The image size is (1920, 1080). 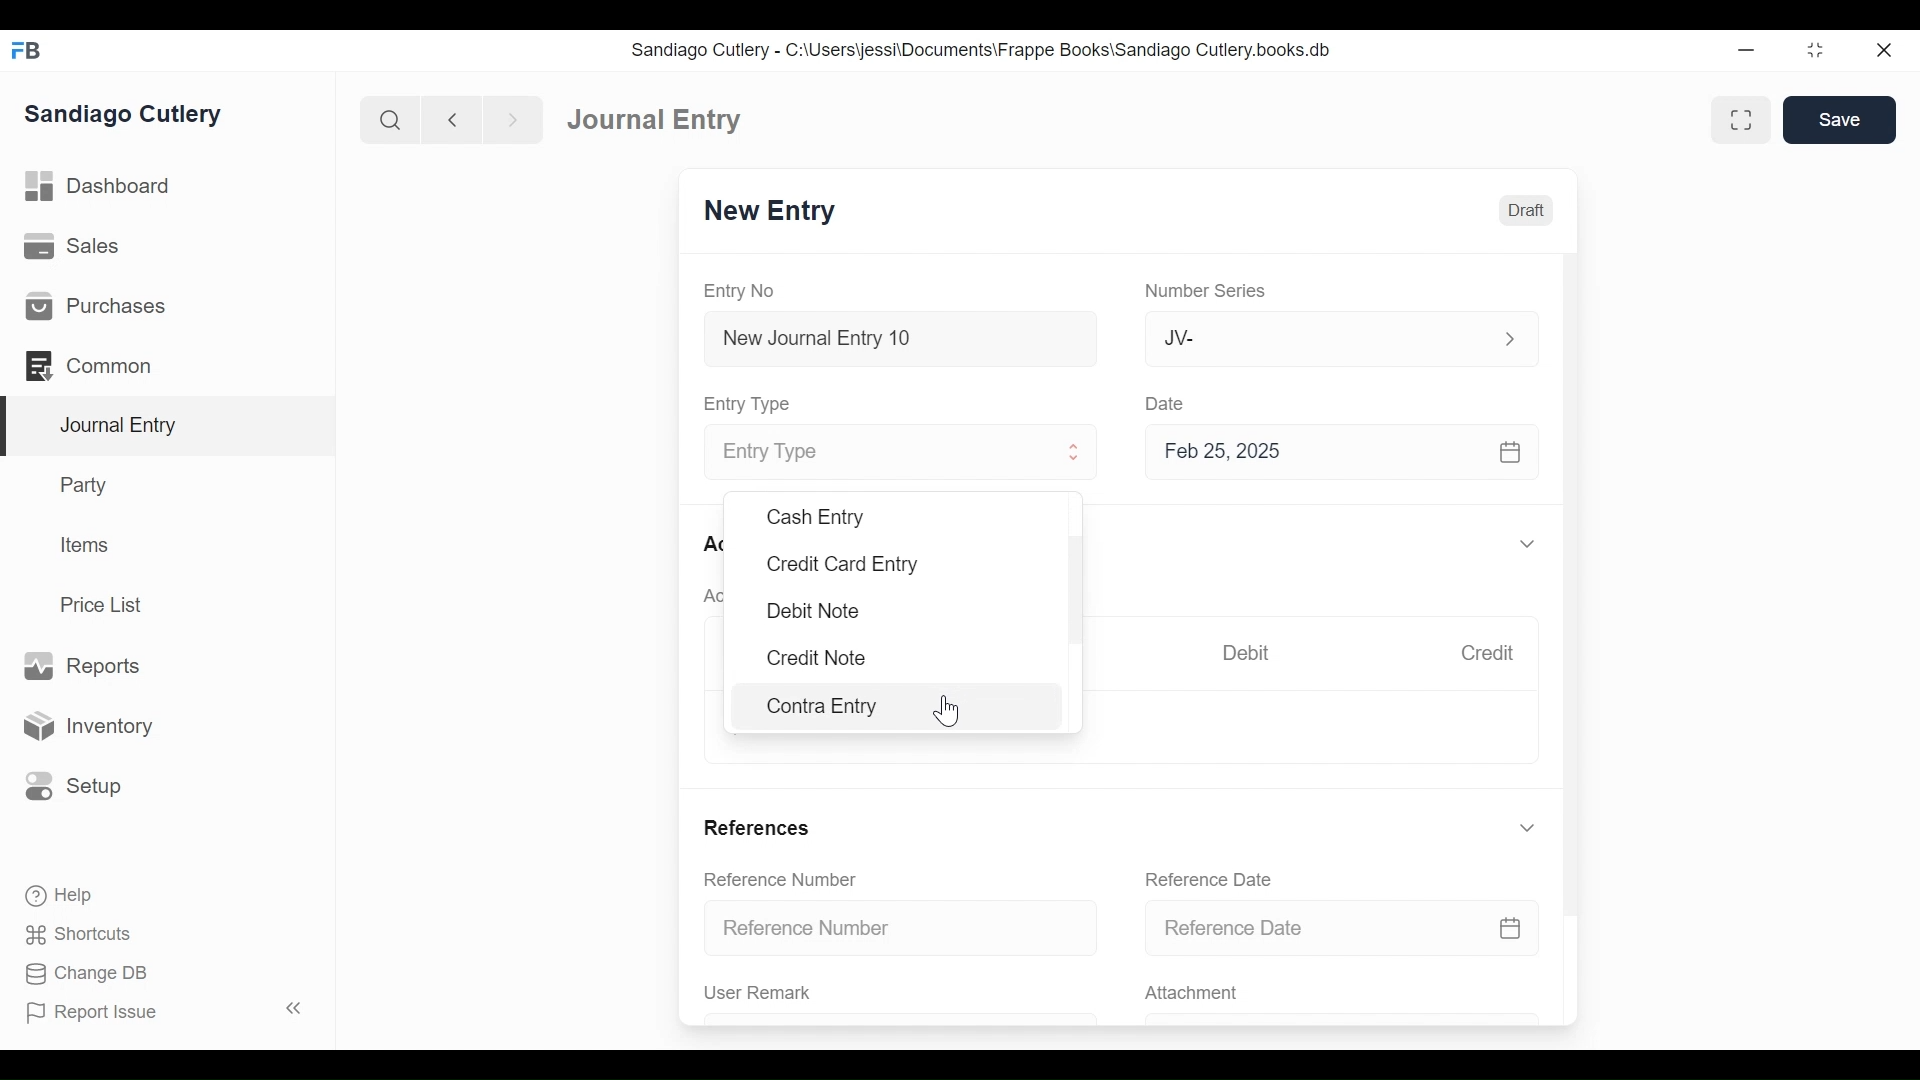 I want to click on Credit Note, so click(x=817, y=660).